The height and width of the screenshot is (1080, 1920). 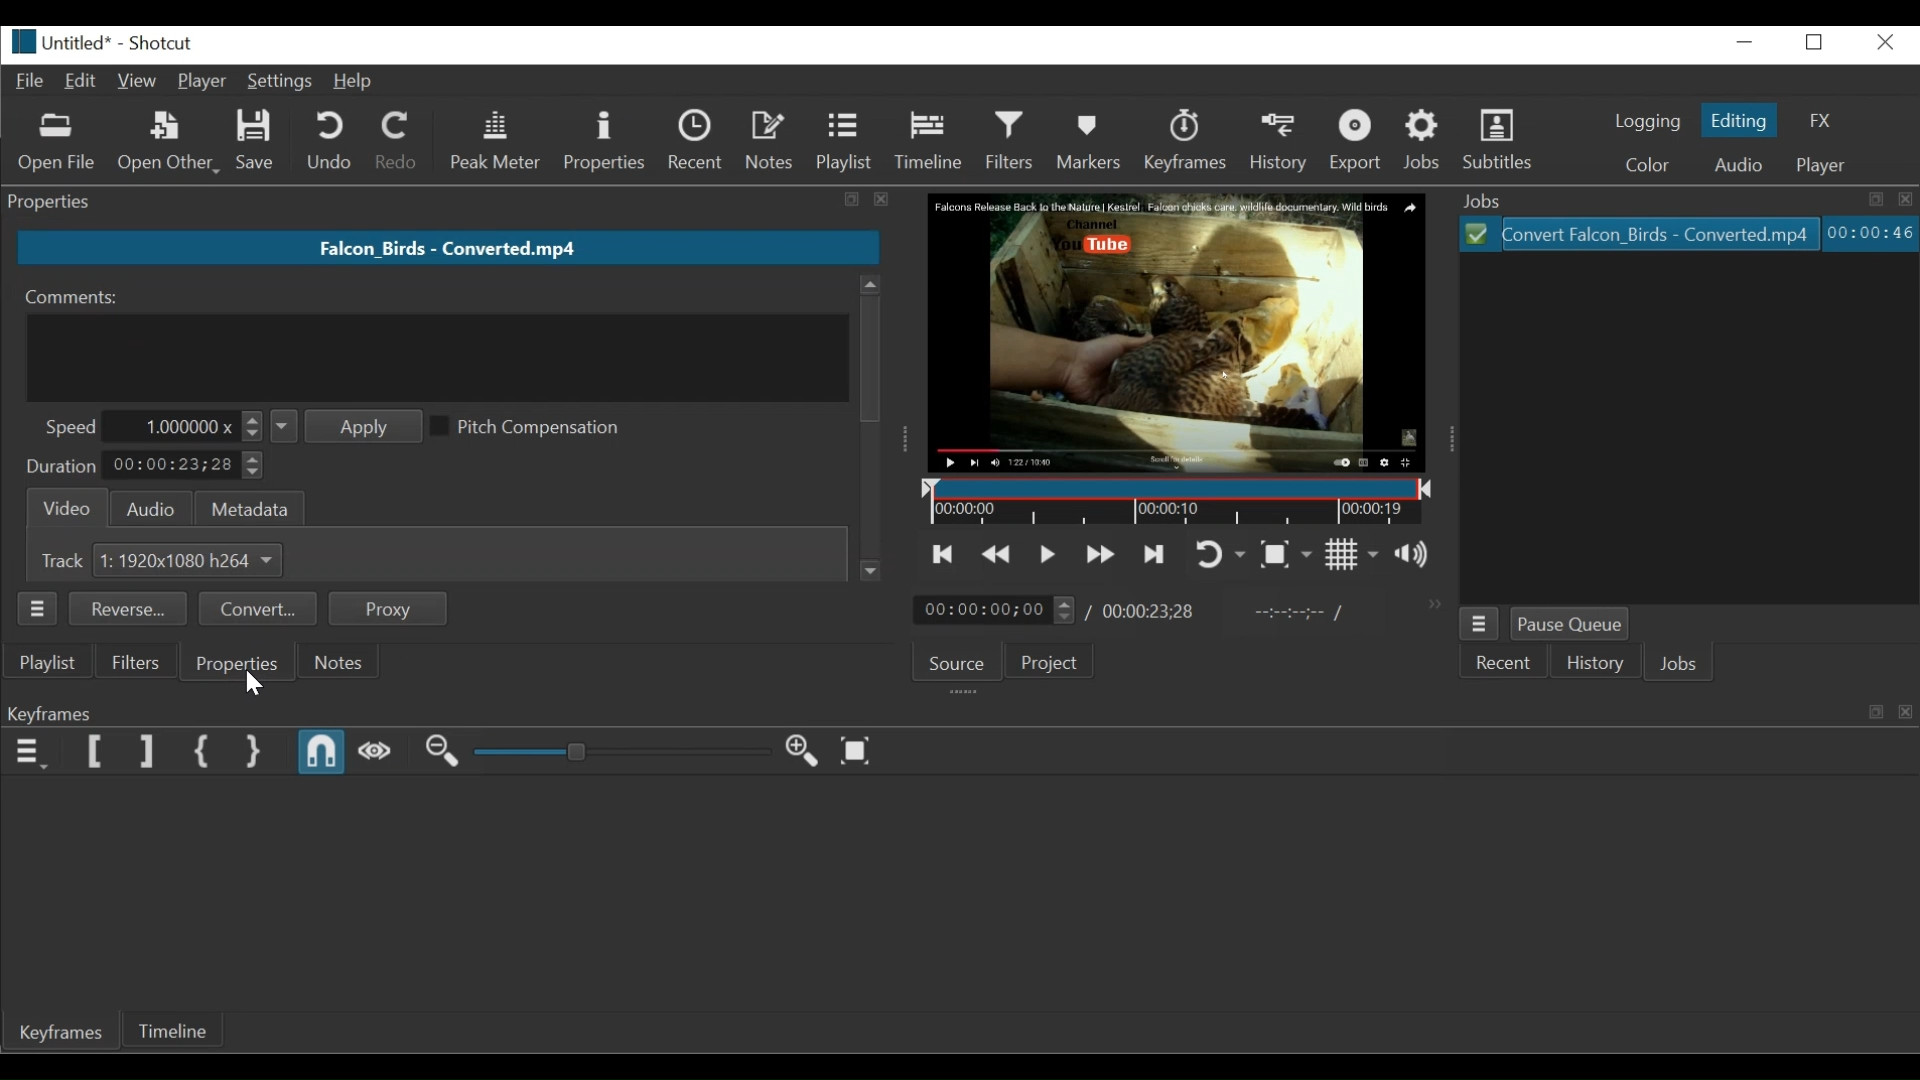 What do you see at coordinates (1688, 199) in the screenshot?
I see `Jobs Panel` at bounding box center [1688, 199].